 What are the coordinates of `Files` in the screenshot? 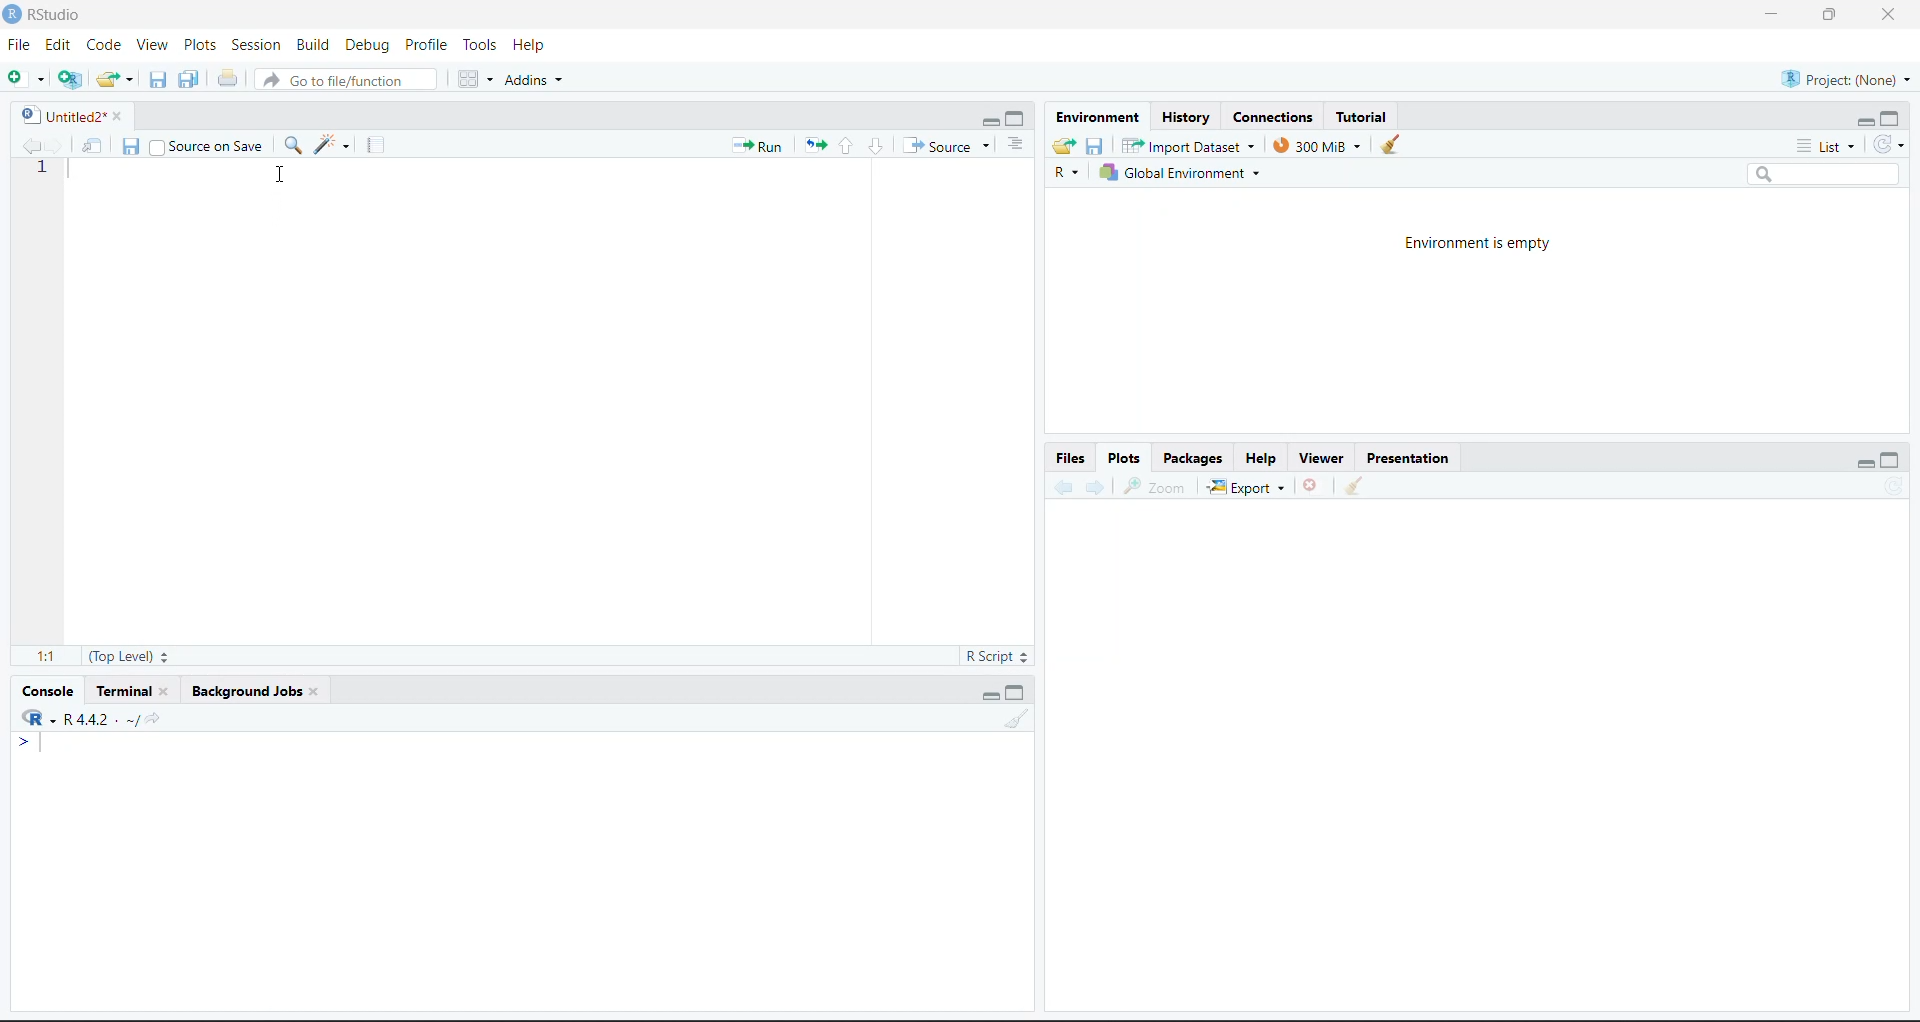 It's located at (1072, 460).